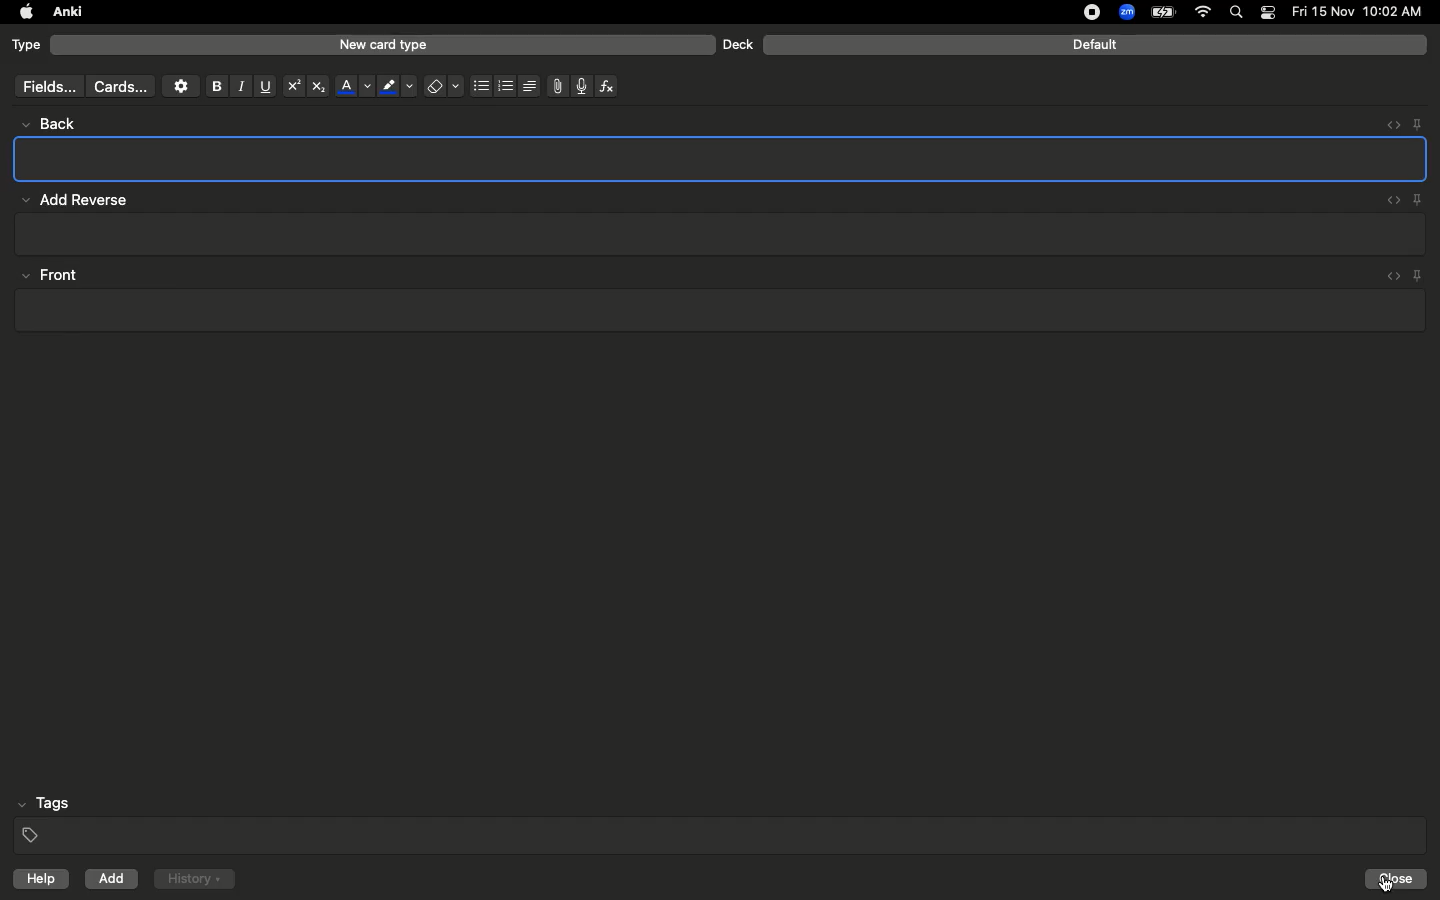 This screenshot has width=1440, height=900. Describe the element at coordinates (318, 87) in the screenshot. I see `Subscript` at that location.